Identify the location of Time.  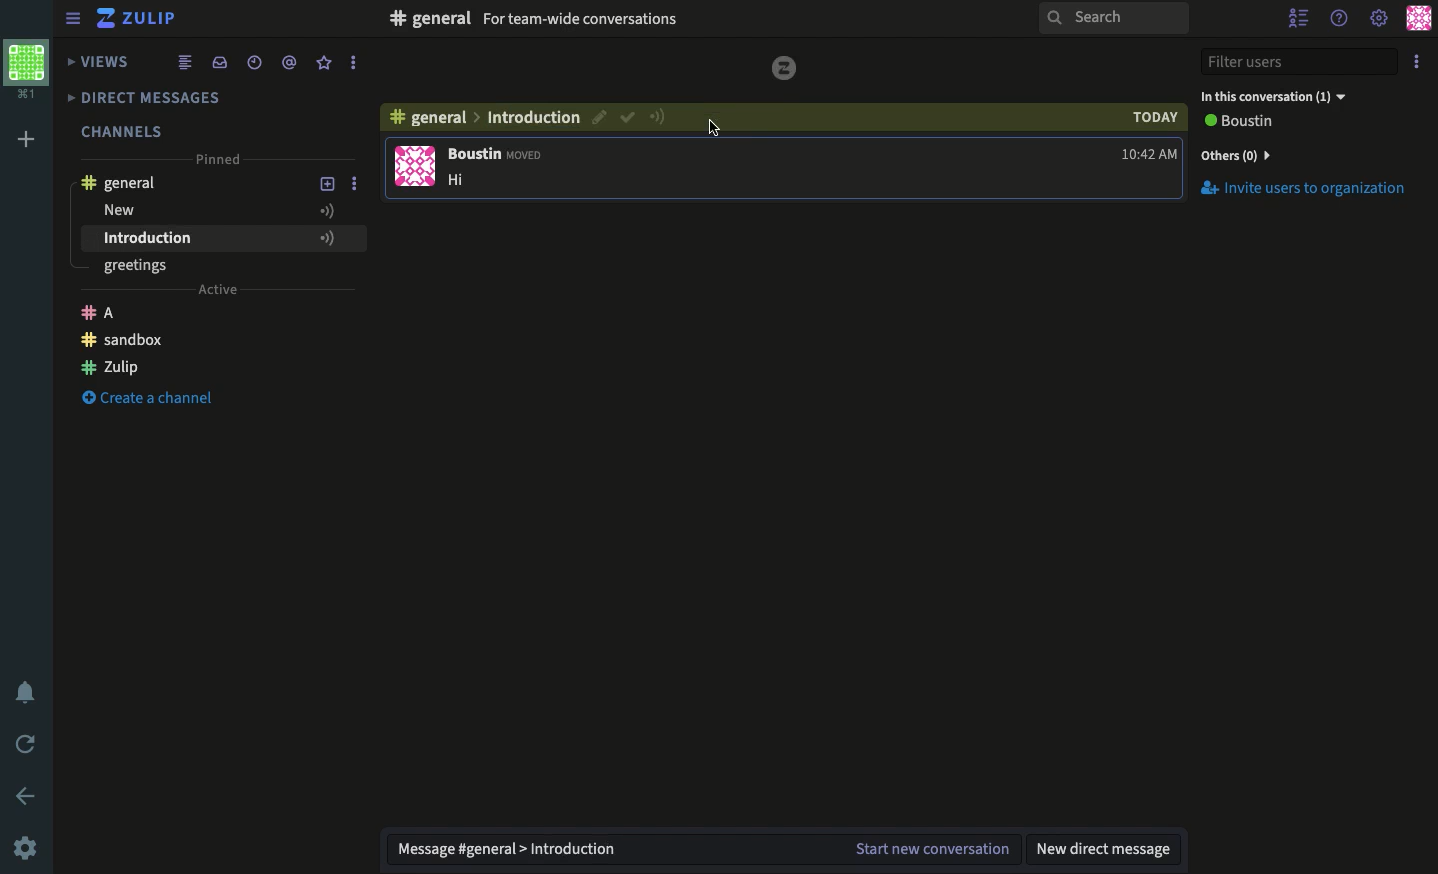
(257, 61).